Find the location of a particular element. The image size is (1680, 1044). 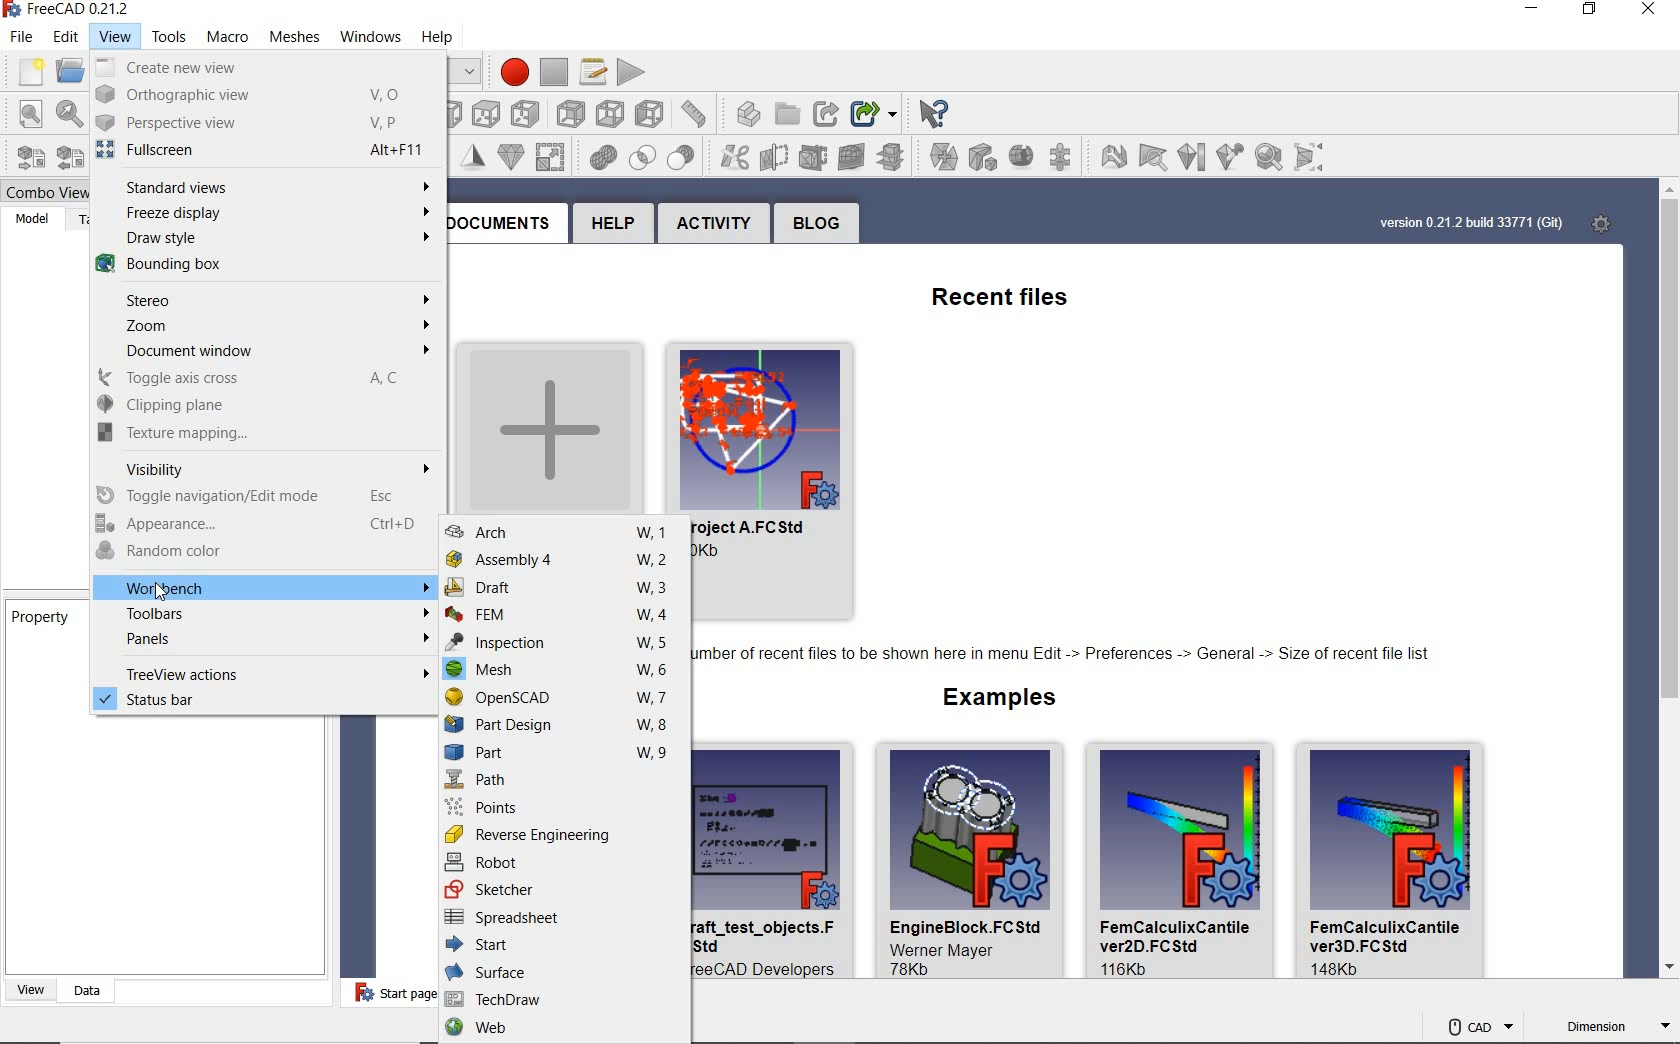

fit selection is located at coordinates (67, 113).